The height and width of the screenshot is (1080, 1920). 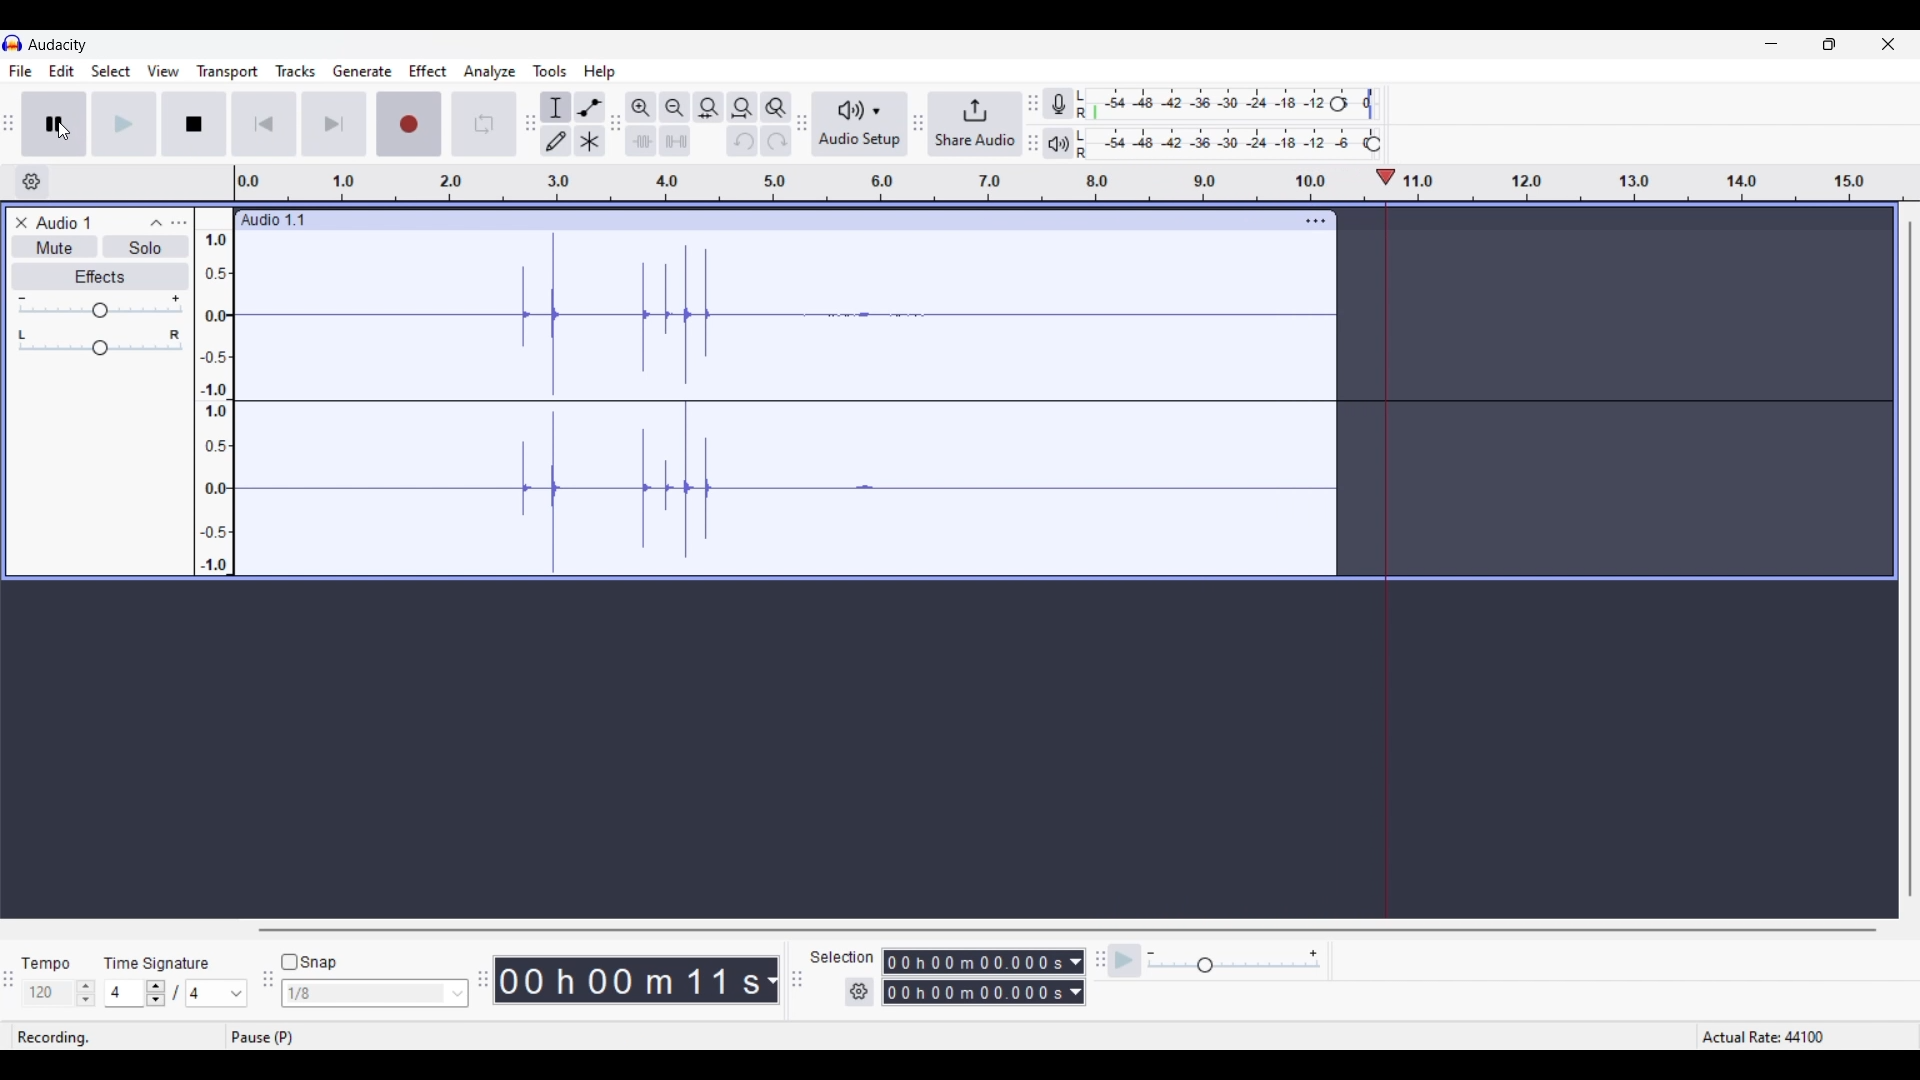 What do you see at coordinates (1234, 141) in the screenshot?
I see `Playback level` at bounding box center [1234, 141].